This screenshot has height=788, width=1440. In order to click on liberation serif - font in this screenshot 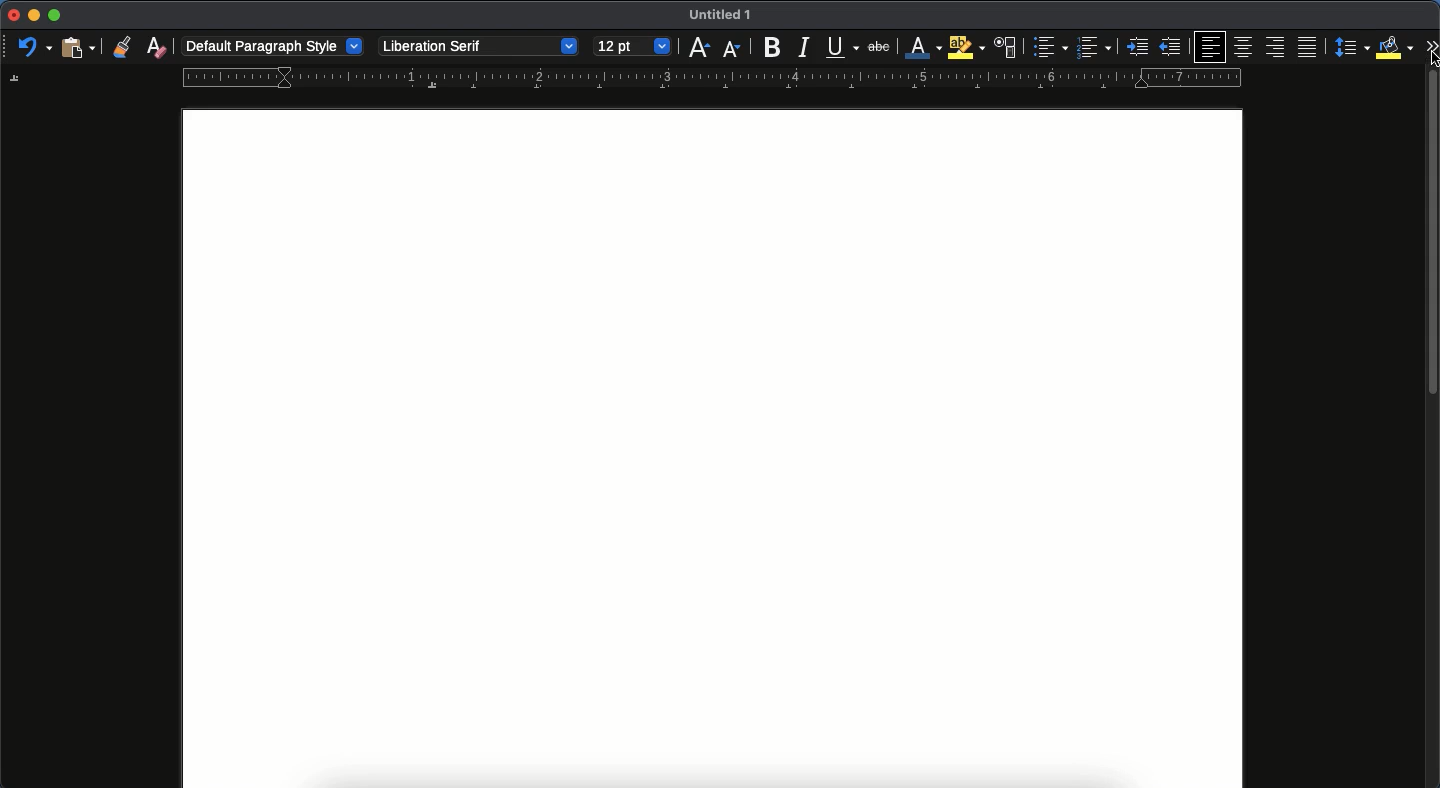, I will do `click(477, 44)`.